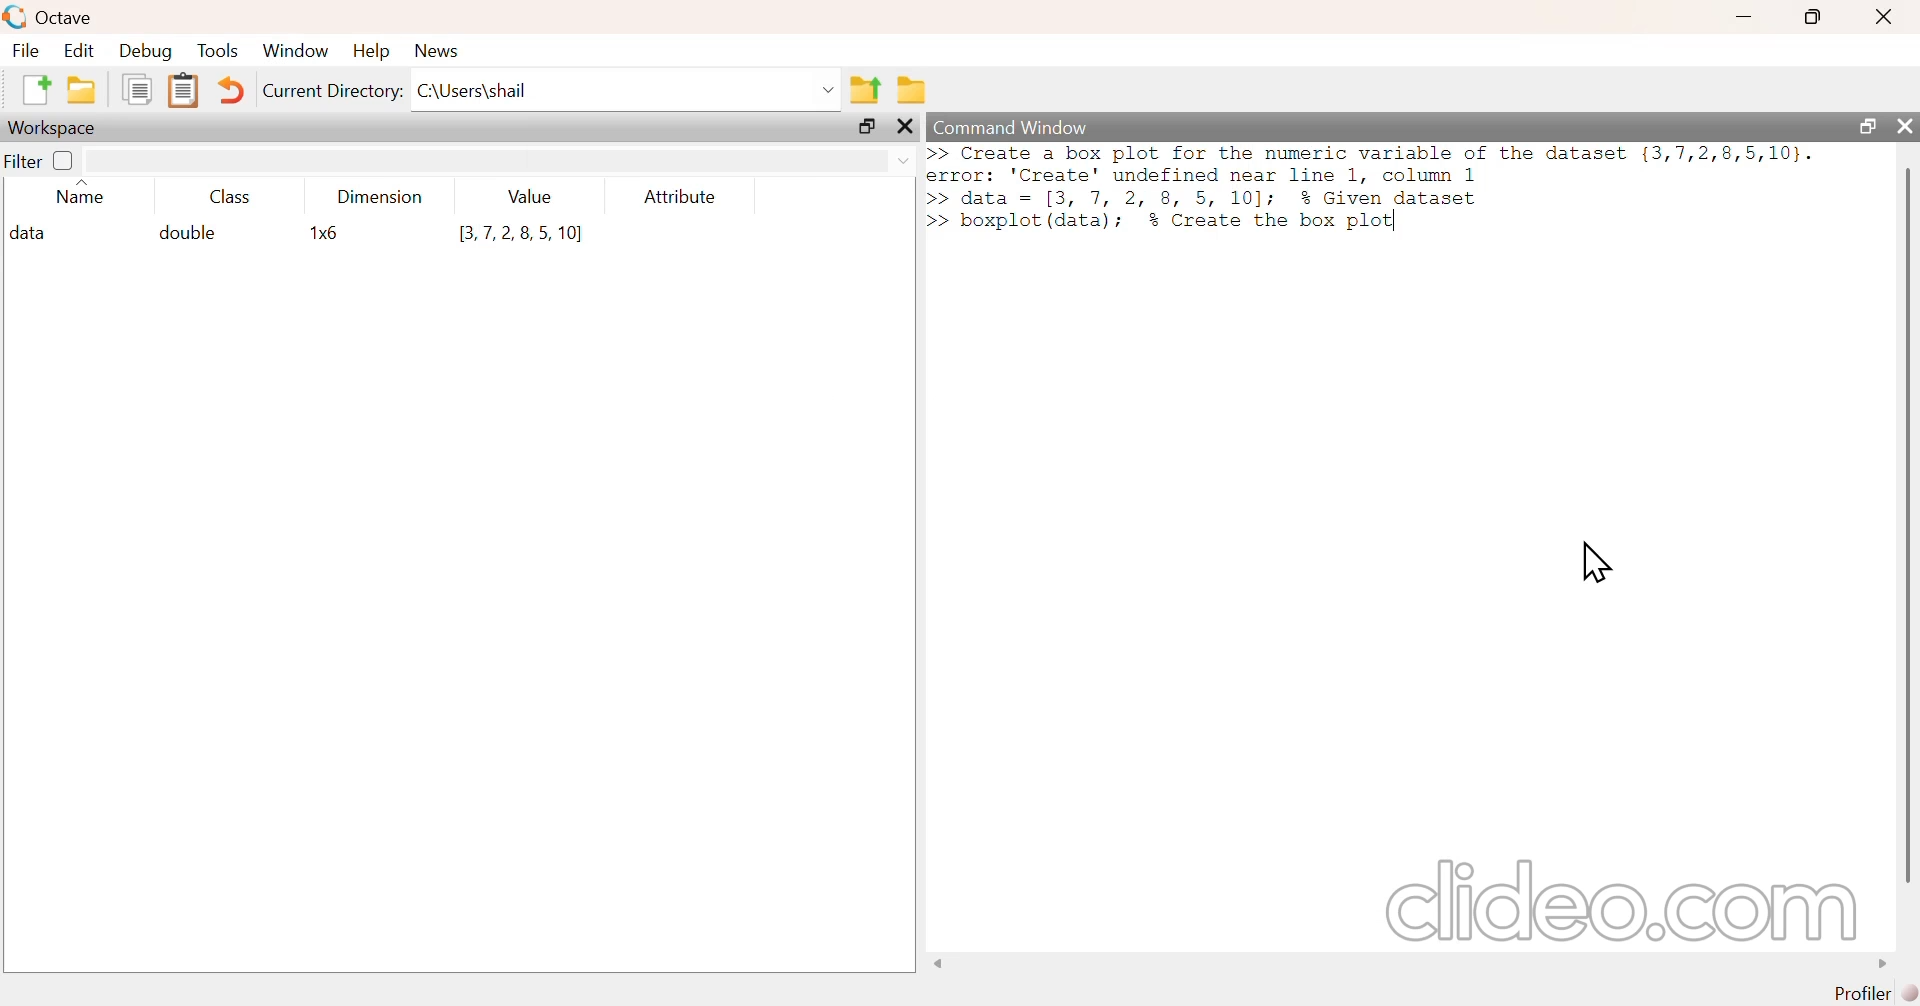  Describe the element at coordinates (438, 51) in the screenshot. I see `news` at that location.